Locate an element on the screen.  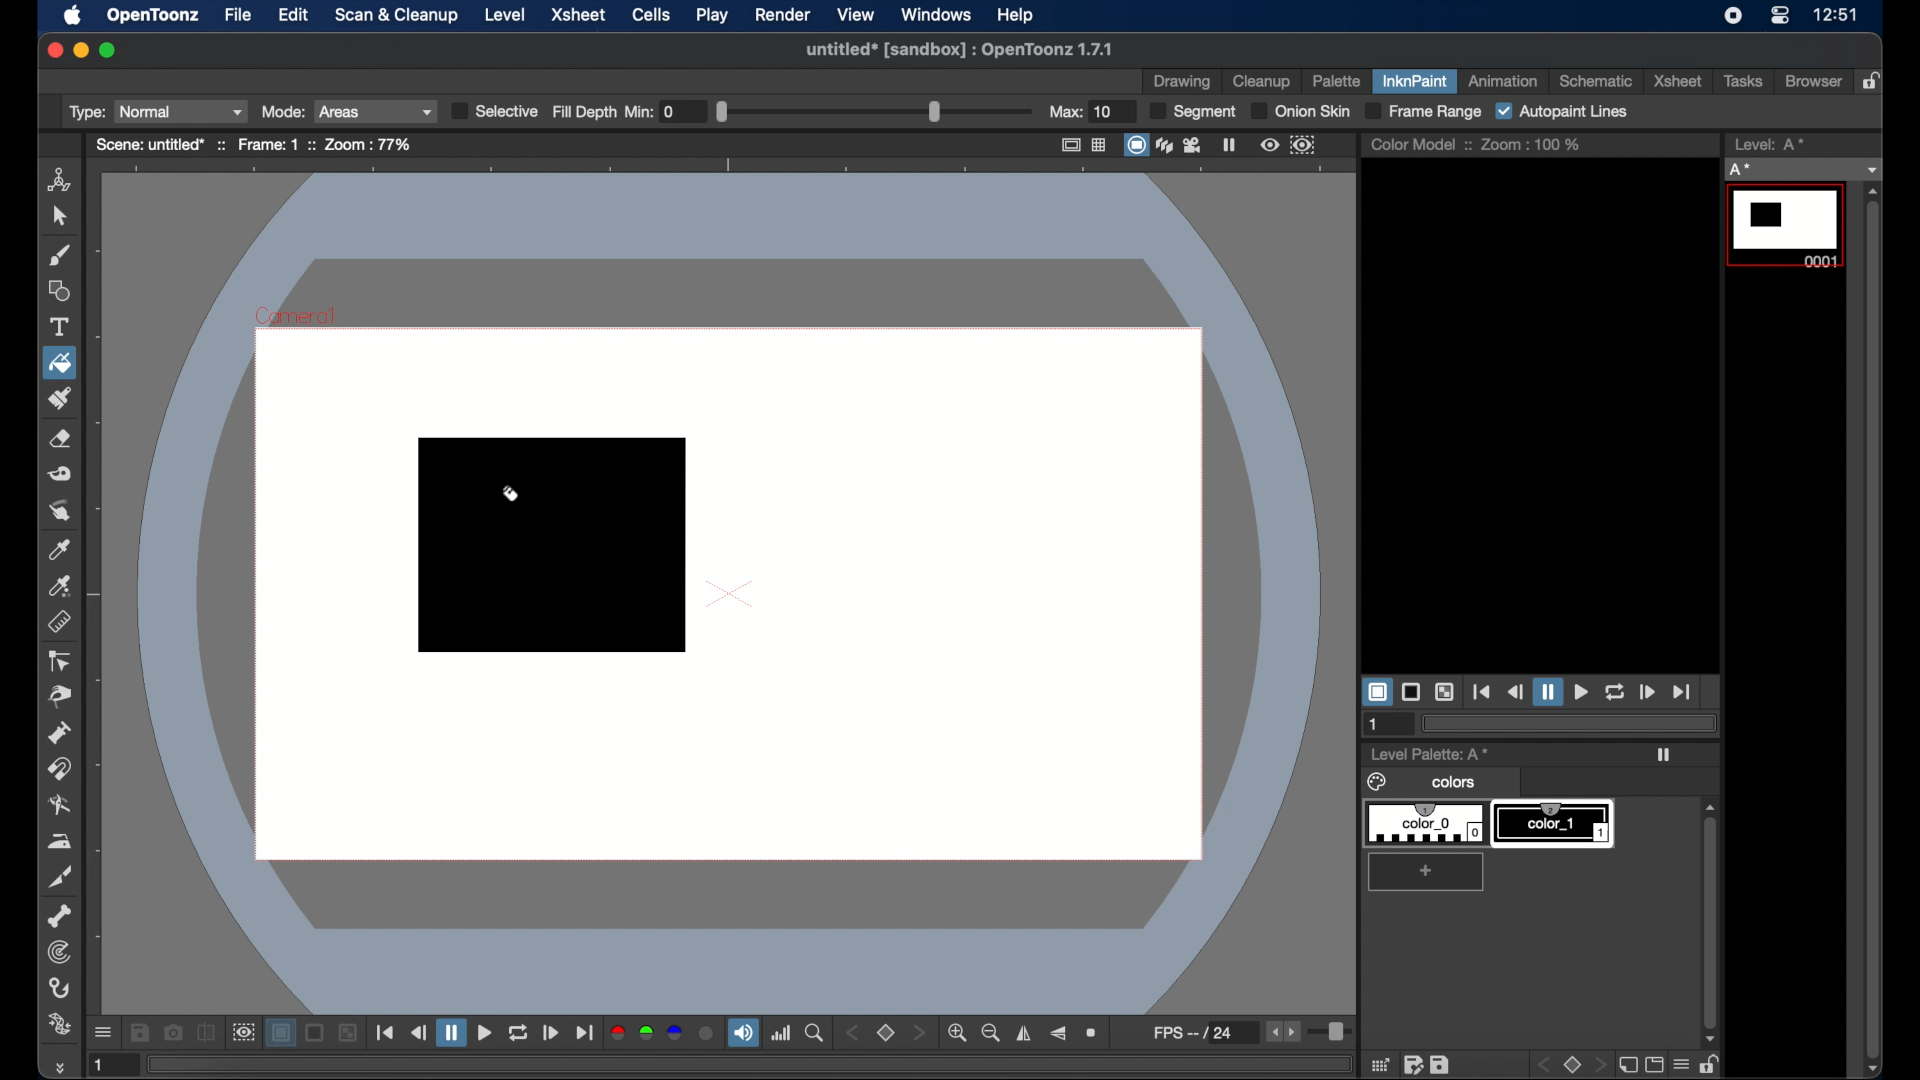
jump to start is located at coordinates (385, 1032).